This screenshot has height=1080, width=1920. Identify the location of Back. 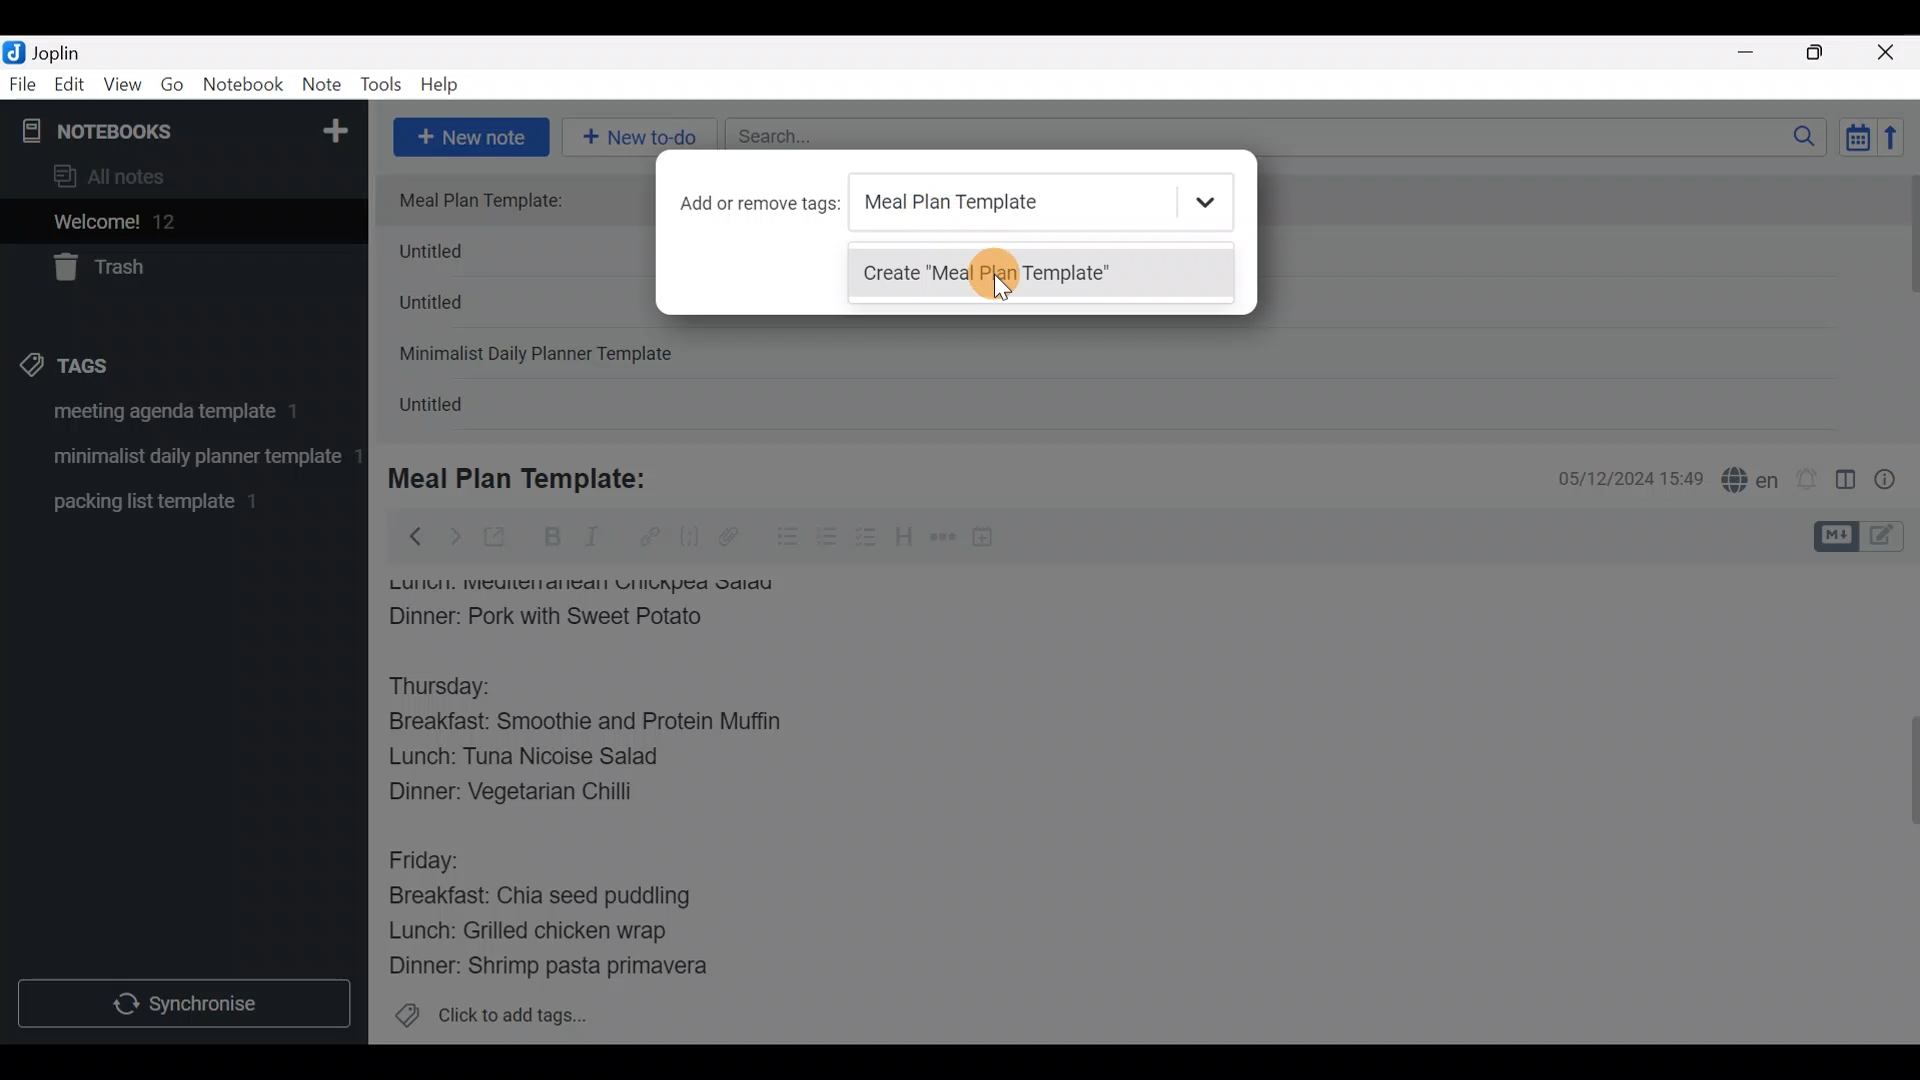
(407, 535).